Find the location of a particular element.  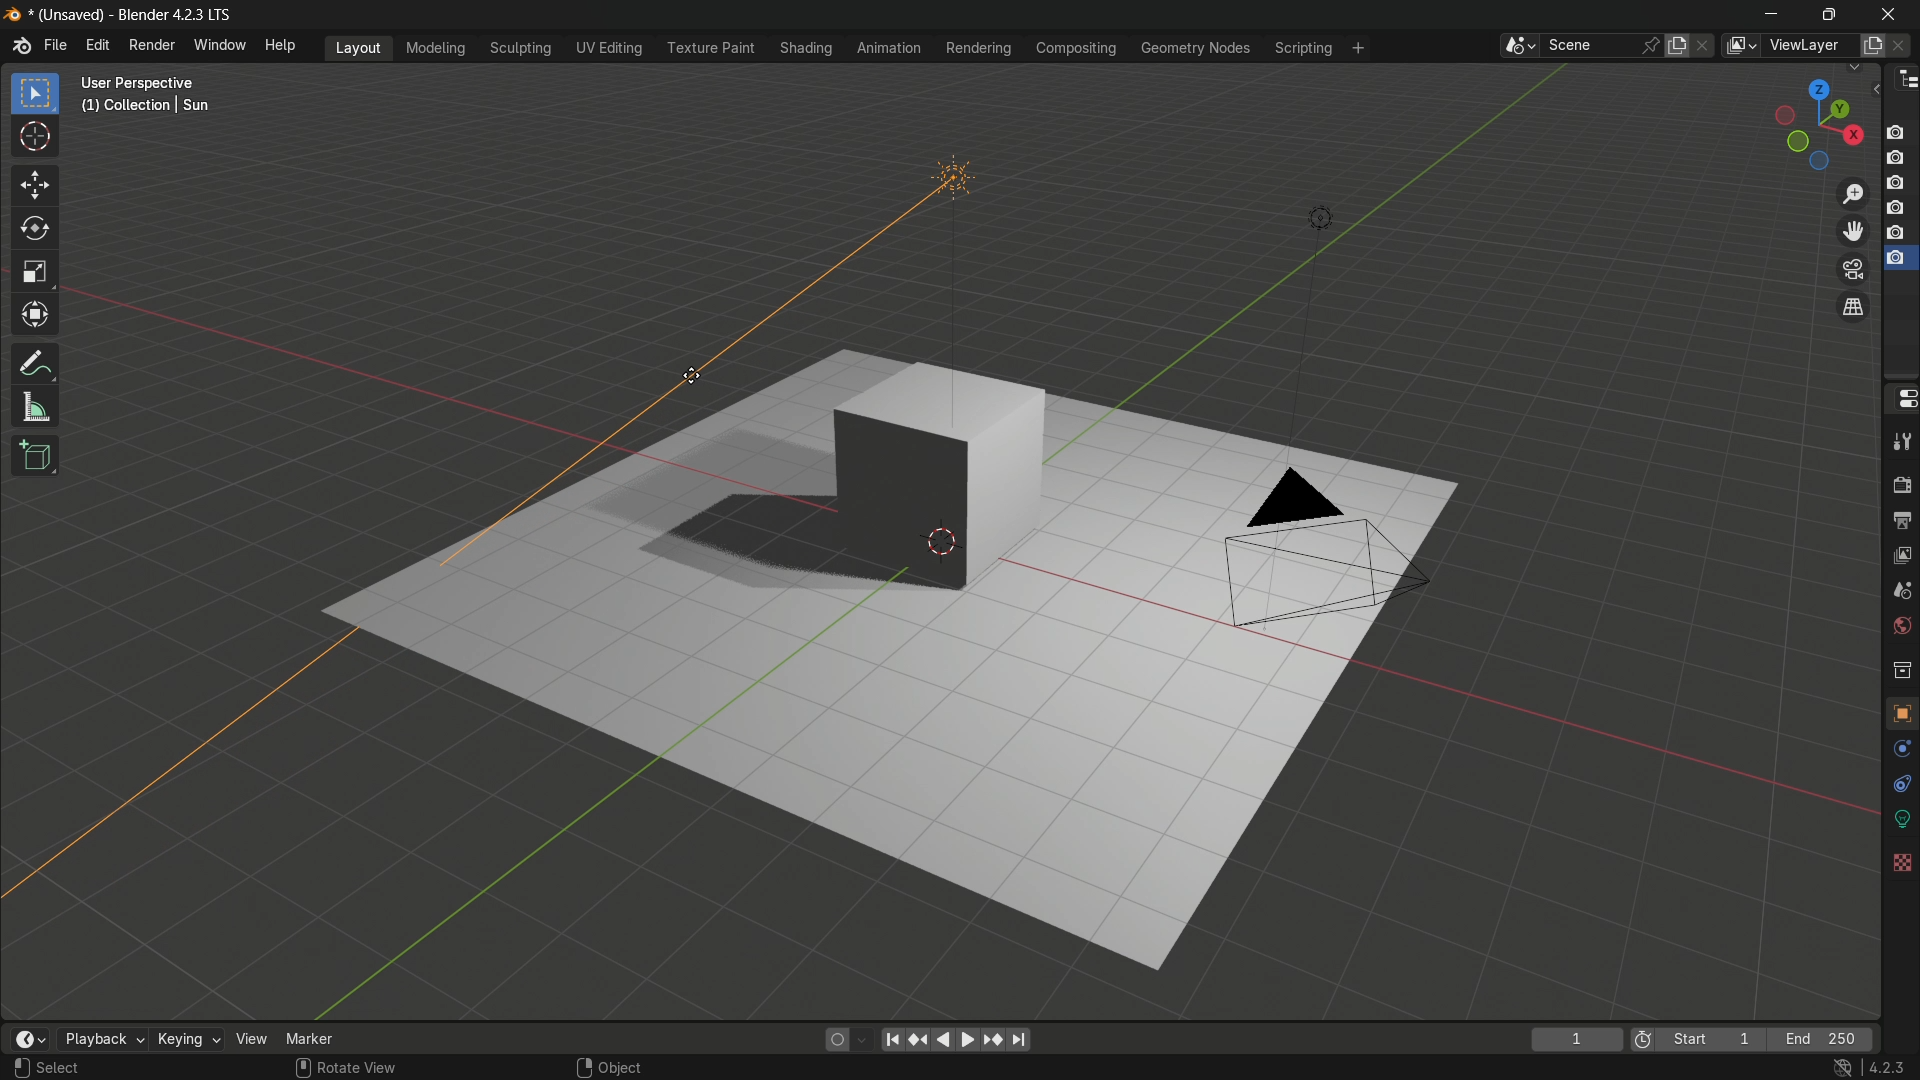

view is located at coordinates (249, 1038).